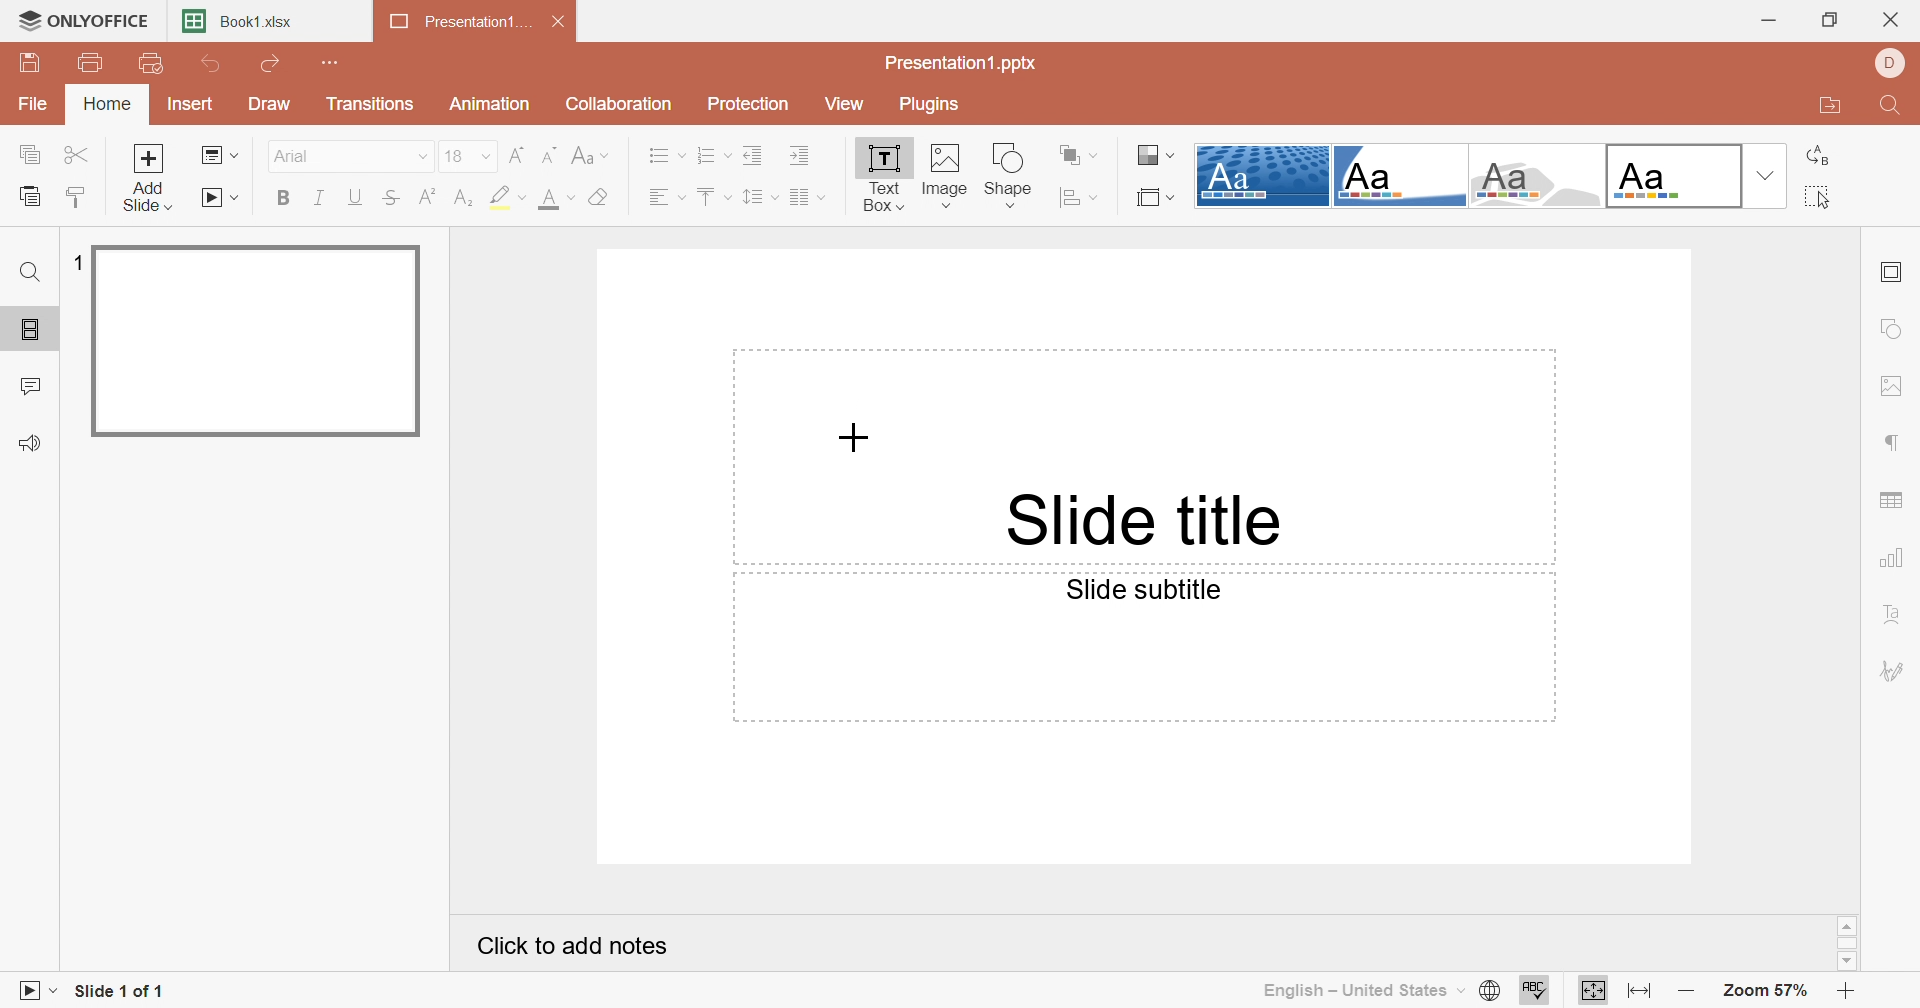 The width and height of the screenshot is (1920, 1008). Describe the element at coordinates (928, 104) in the screenshot. I see `Plugins` at that location.